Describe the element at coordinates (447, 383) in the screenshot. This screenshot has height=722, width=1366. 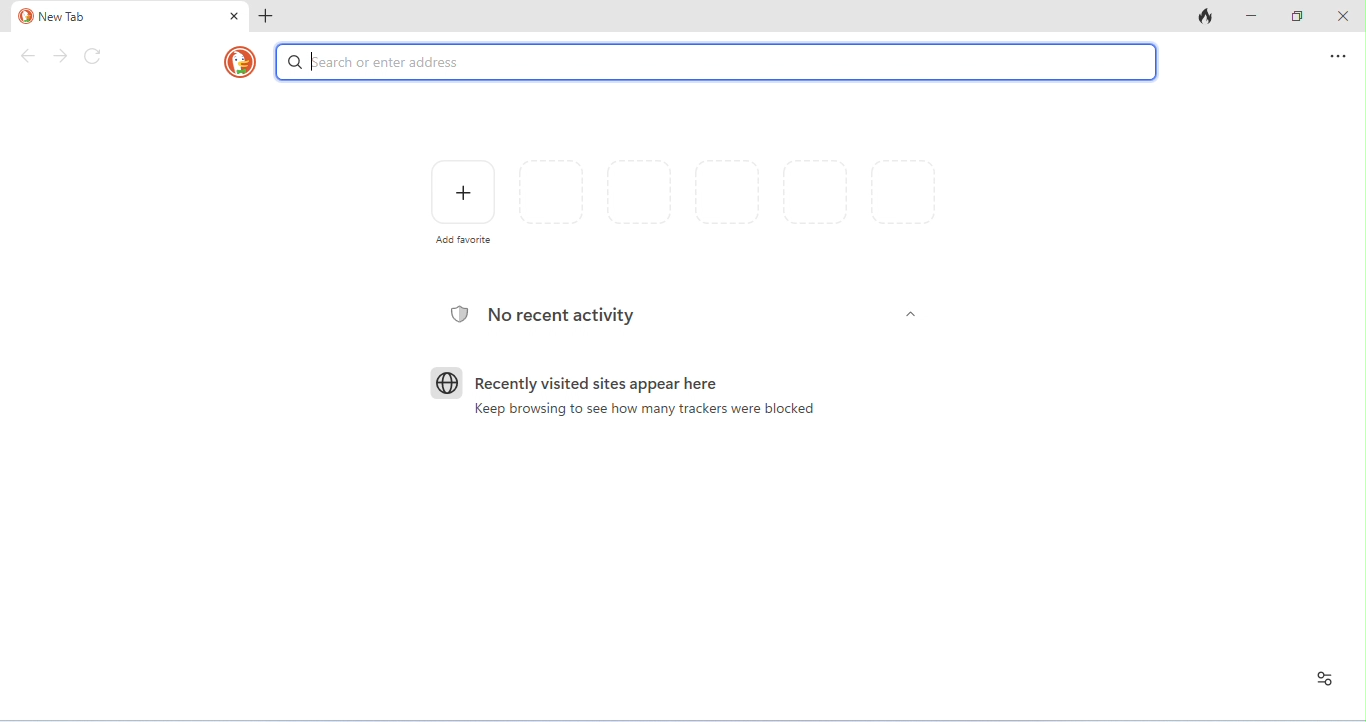
I see `Websites symbol` at that location.